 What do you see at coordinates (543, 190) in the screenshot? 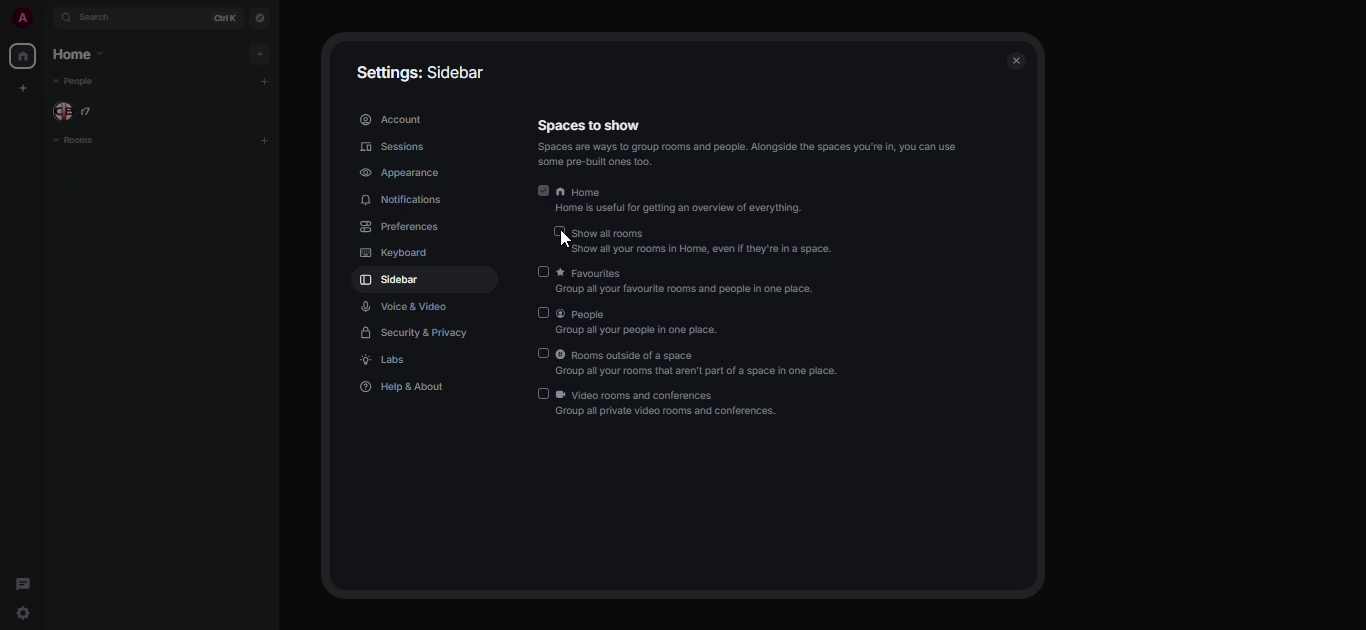
I see `enabled` at bounding box center [543, 190].